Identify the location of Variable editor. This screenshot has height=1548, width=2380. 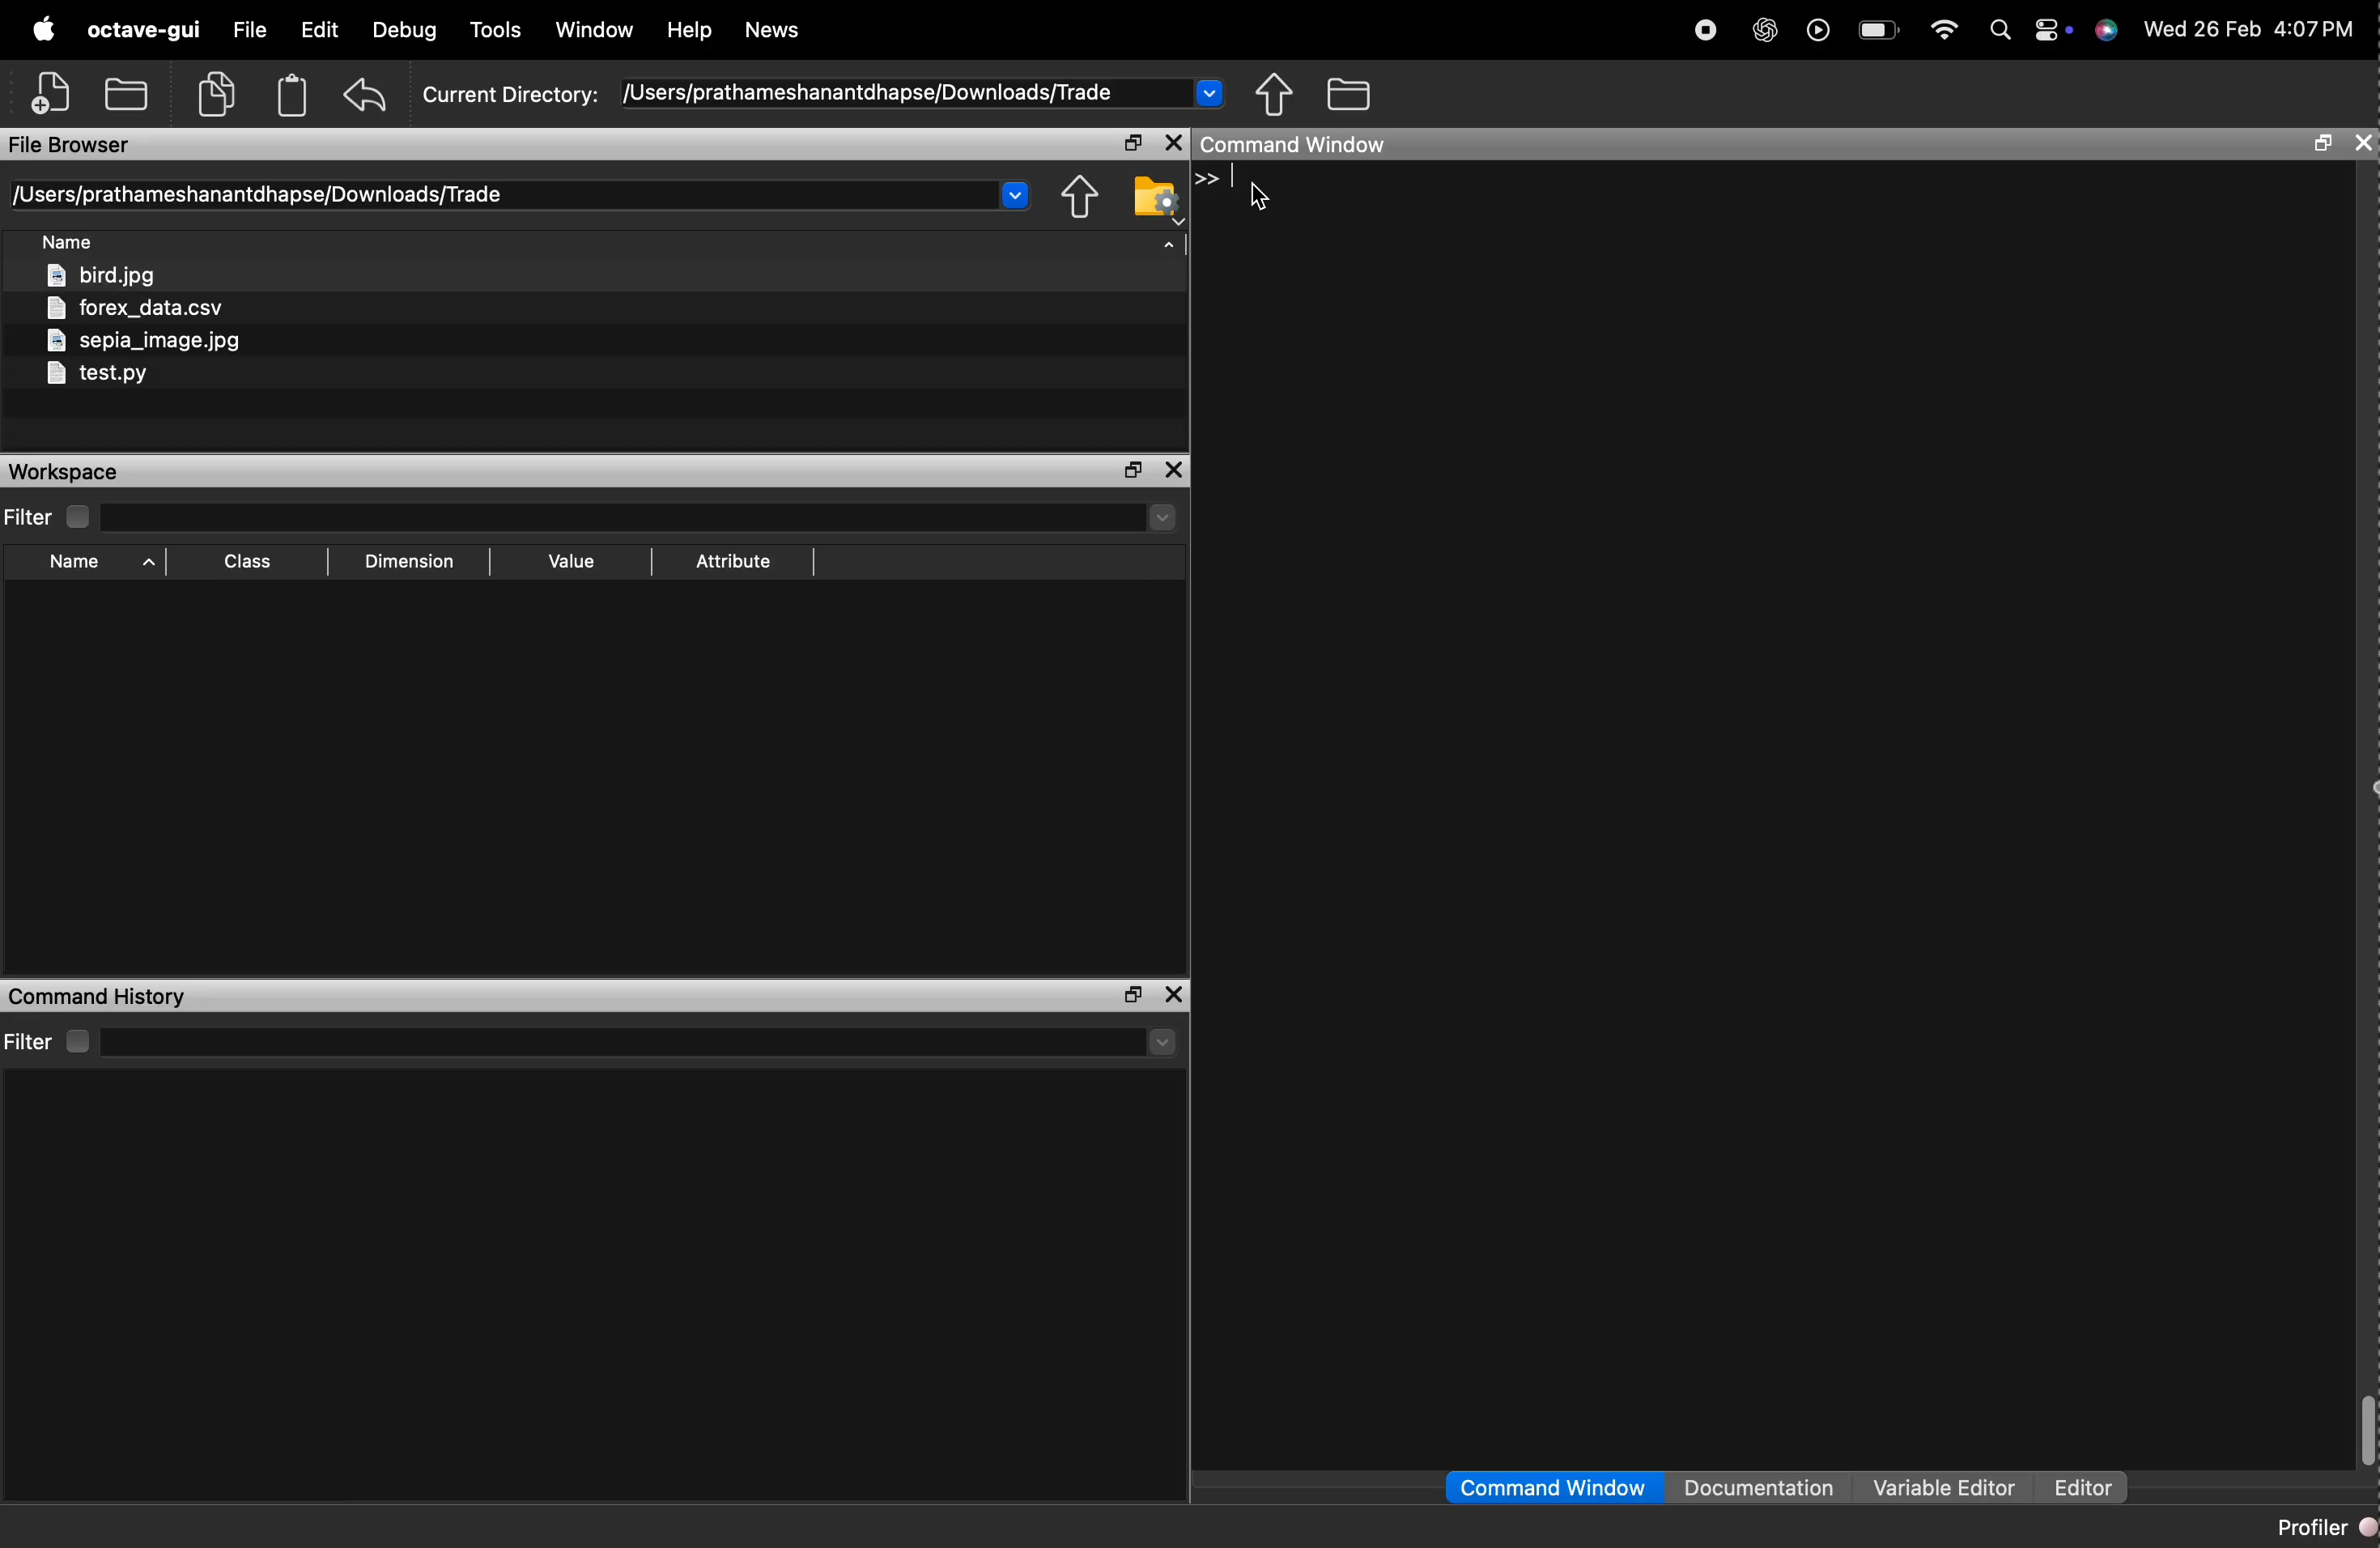
(1948, 1486).